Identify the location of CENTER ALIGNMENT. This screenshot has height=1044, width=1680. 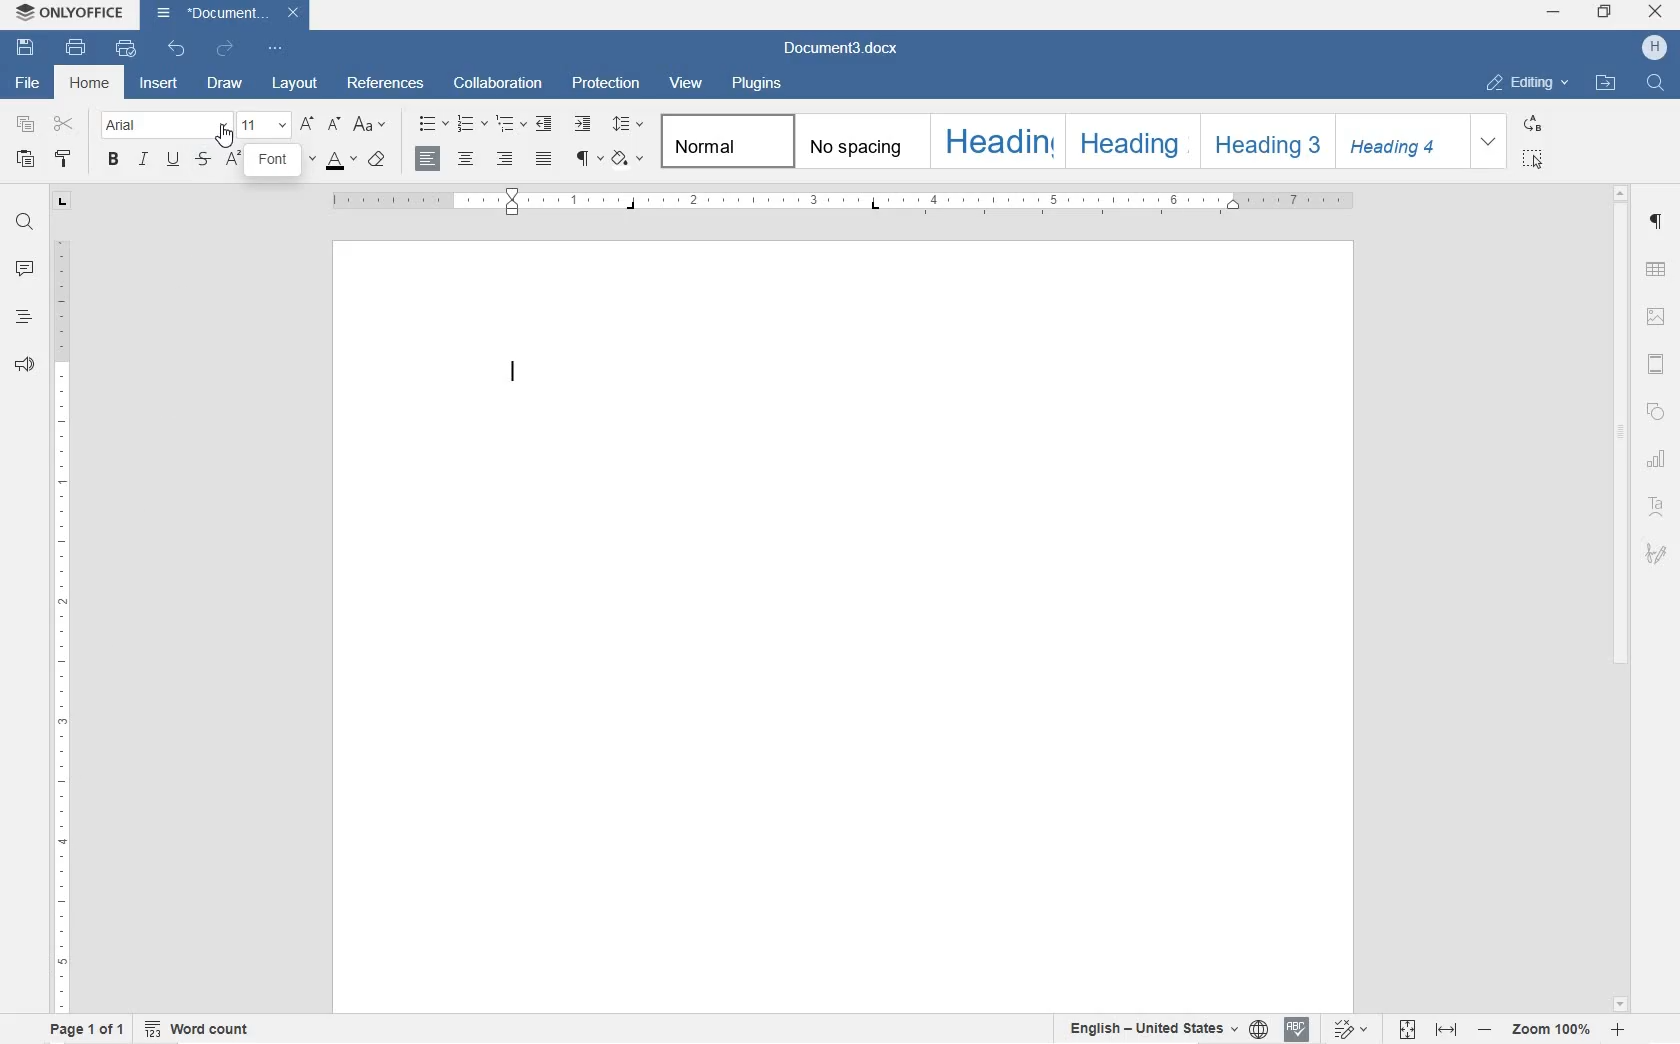
(466, 158).